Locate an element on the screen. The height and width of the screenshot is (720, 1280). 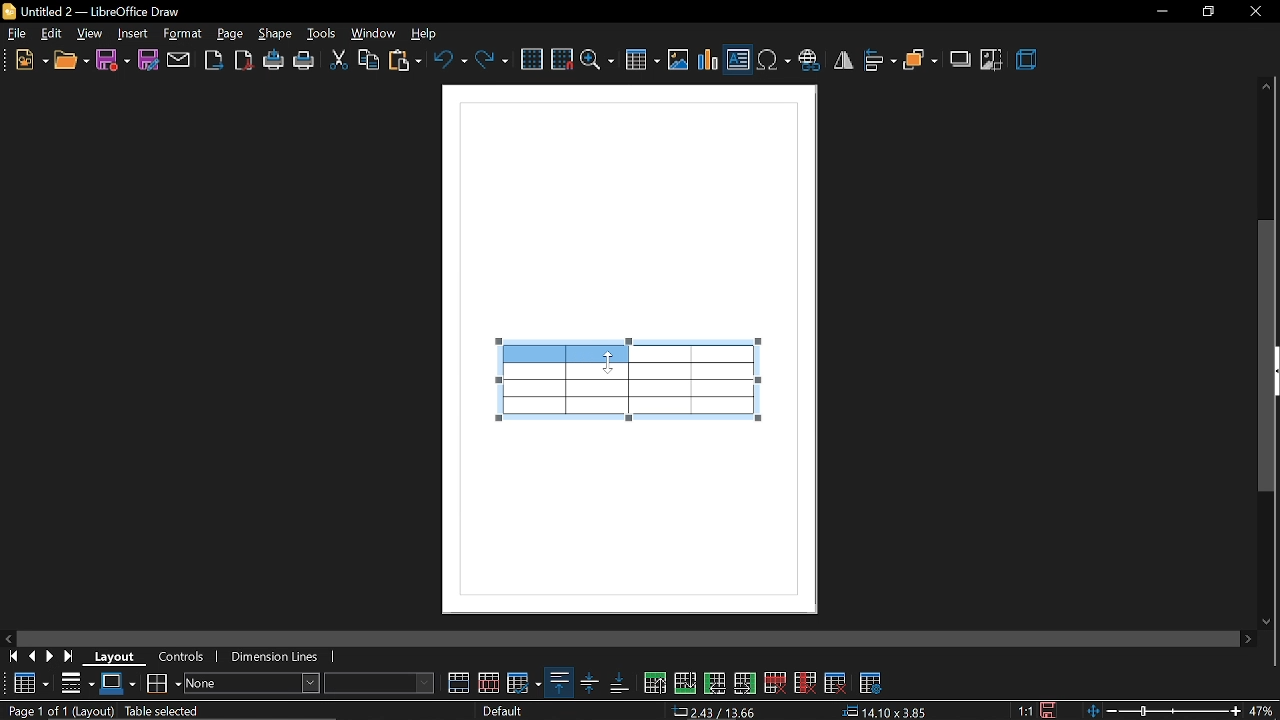
border style is located at coordinates (78, 683).